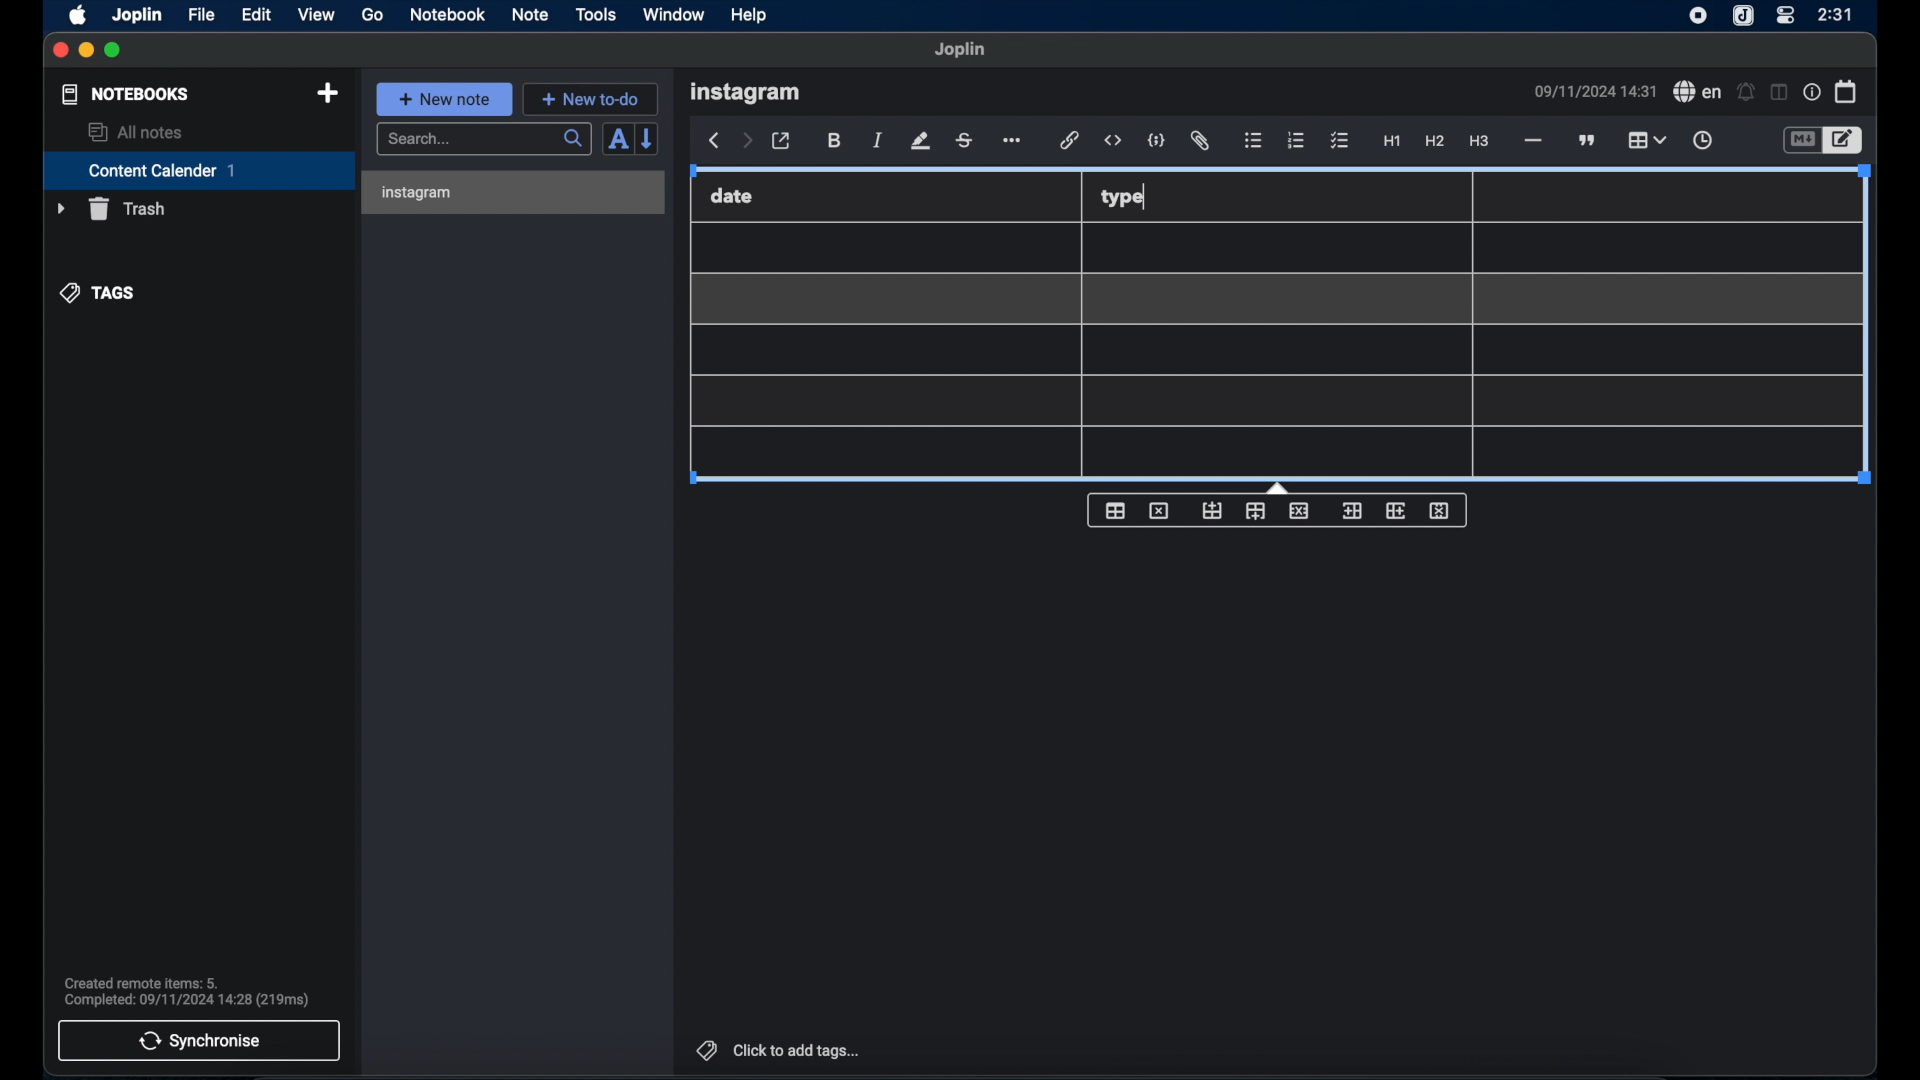 Image resolution: width=1920 pixels, height=1080 pixels. I want to click on Created remote items: 5.
Completed: 09/11/2024 14:28 (219ms), so click(181, 987).